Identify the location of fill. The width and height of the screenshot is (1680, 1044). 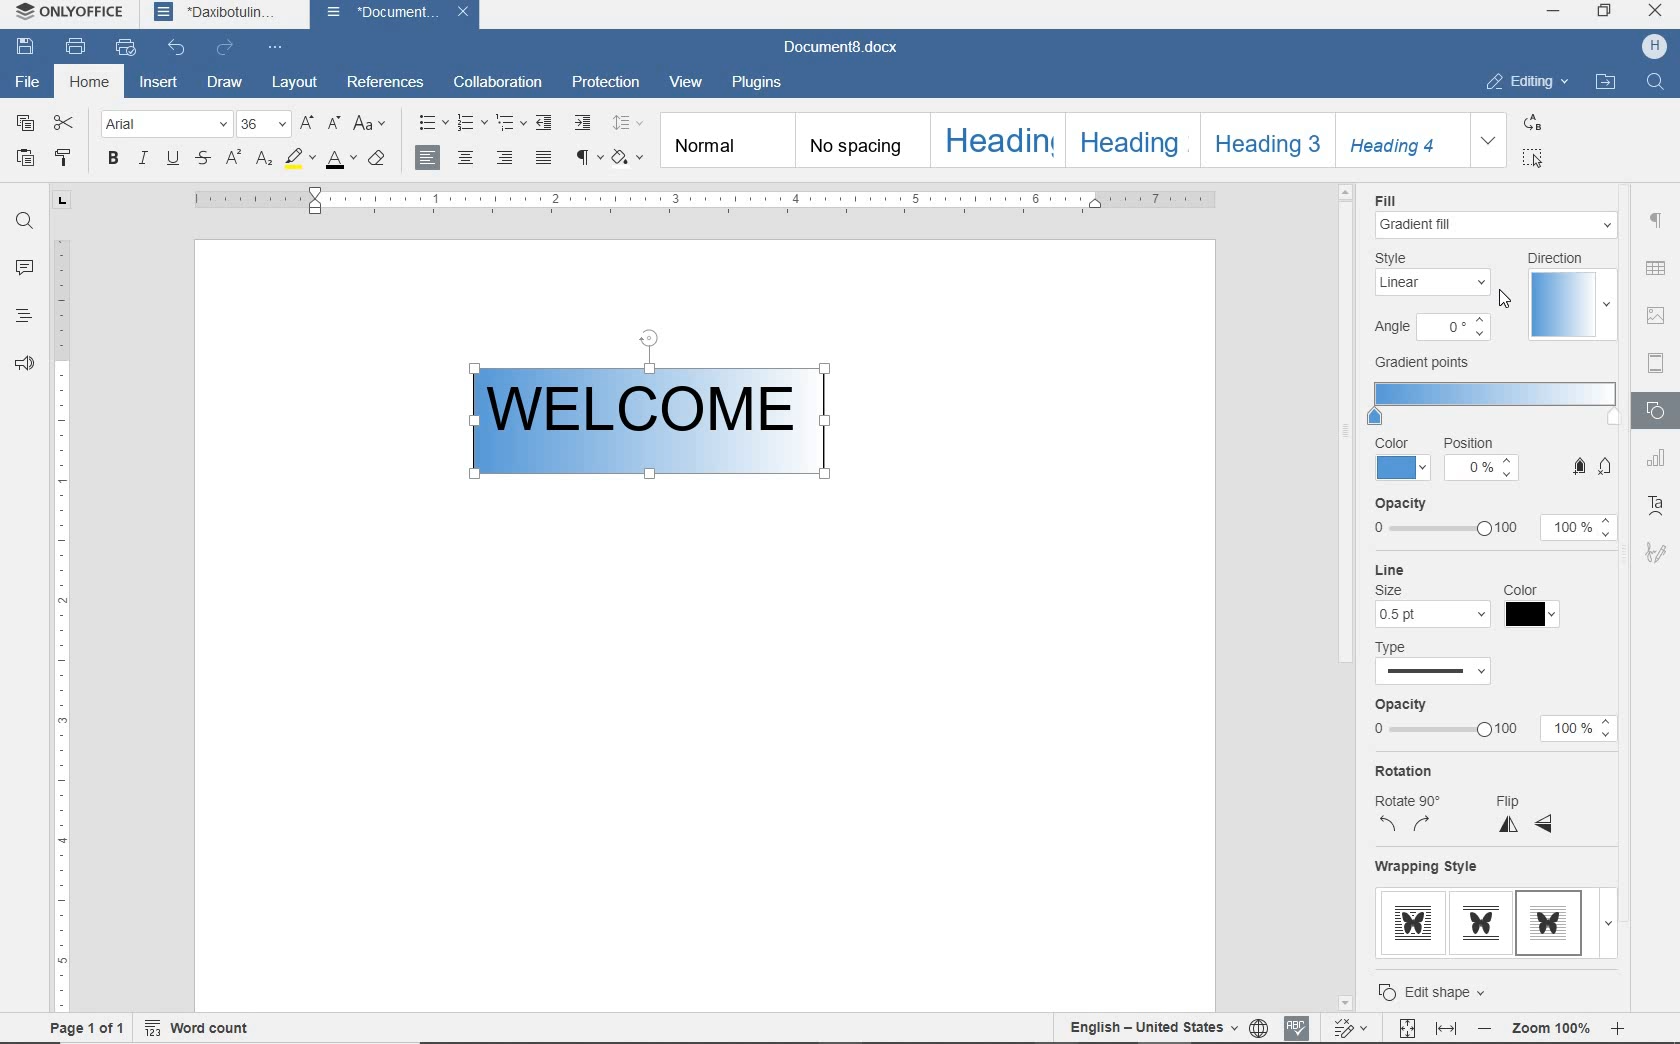
(1495, 225).